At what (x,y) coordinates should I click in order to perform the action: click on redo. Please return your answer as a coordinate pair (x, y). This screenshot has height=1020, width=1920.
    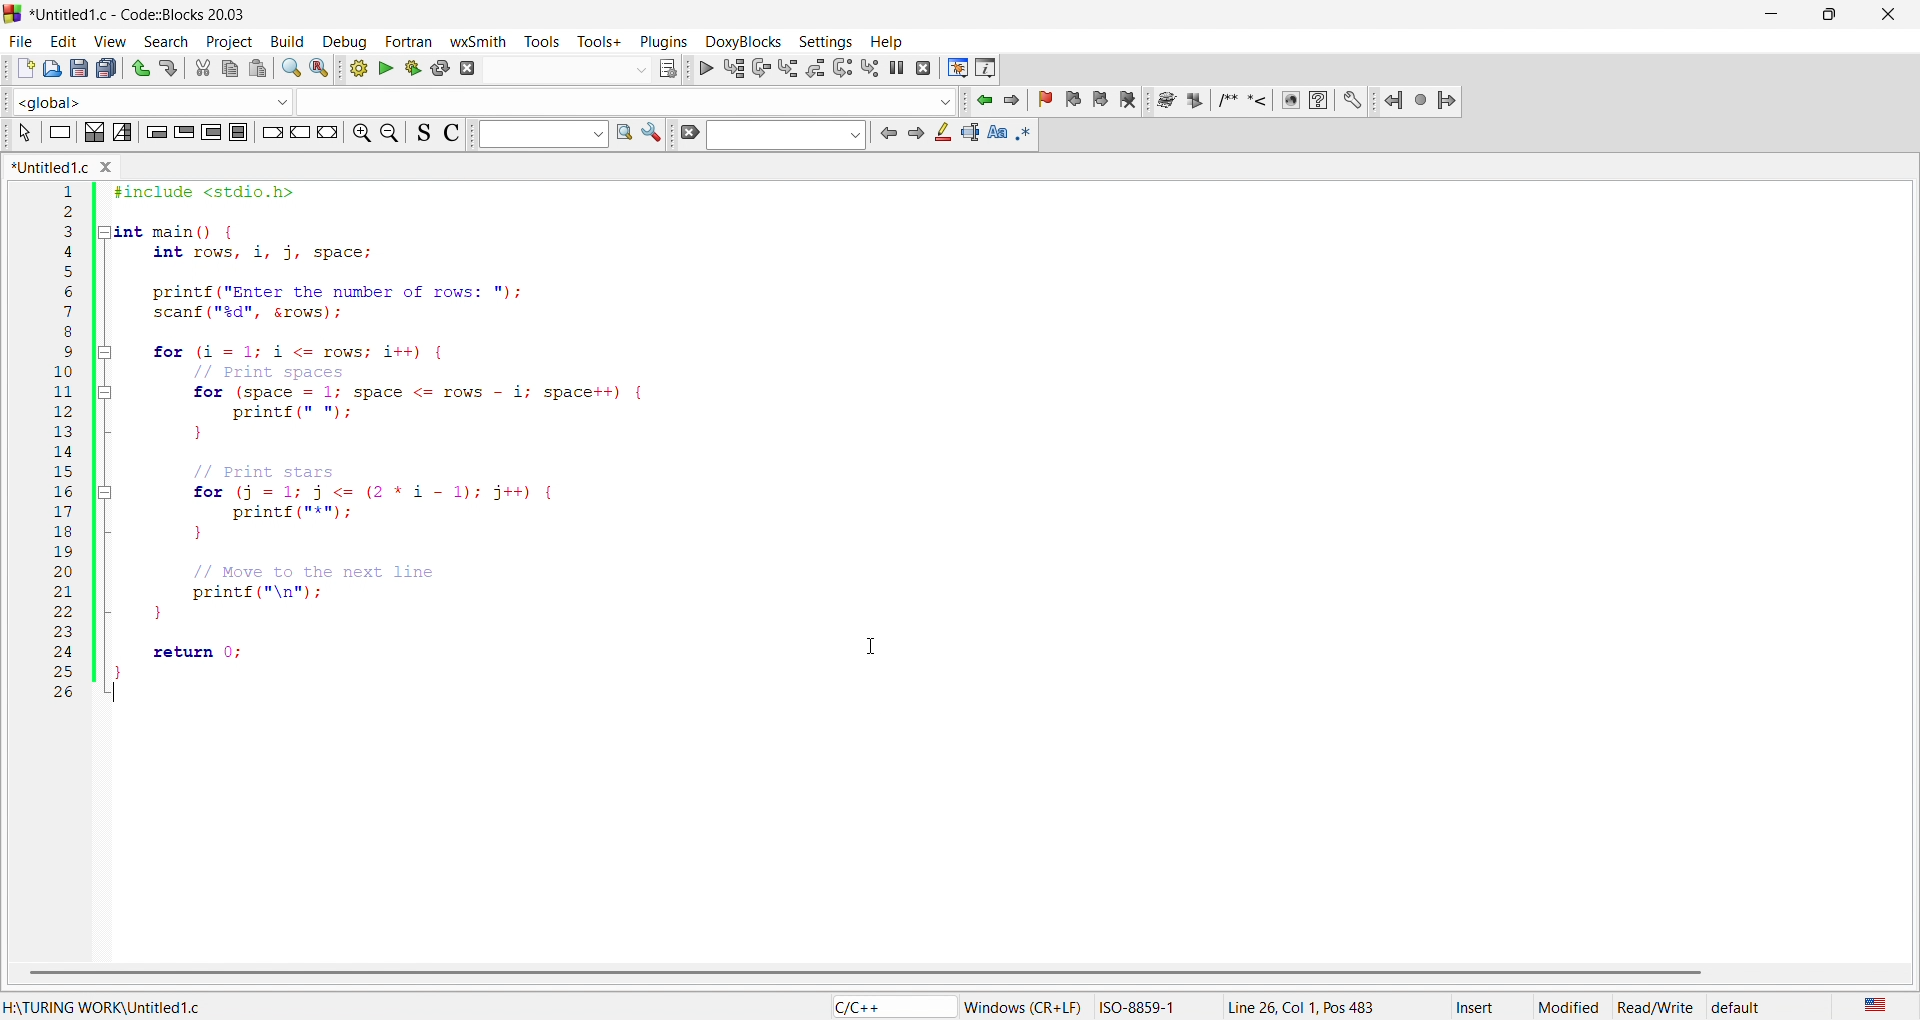
    Looking at the image, I should click on (166, 70).